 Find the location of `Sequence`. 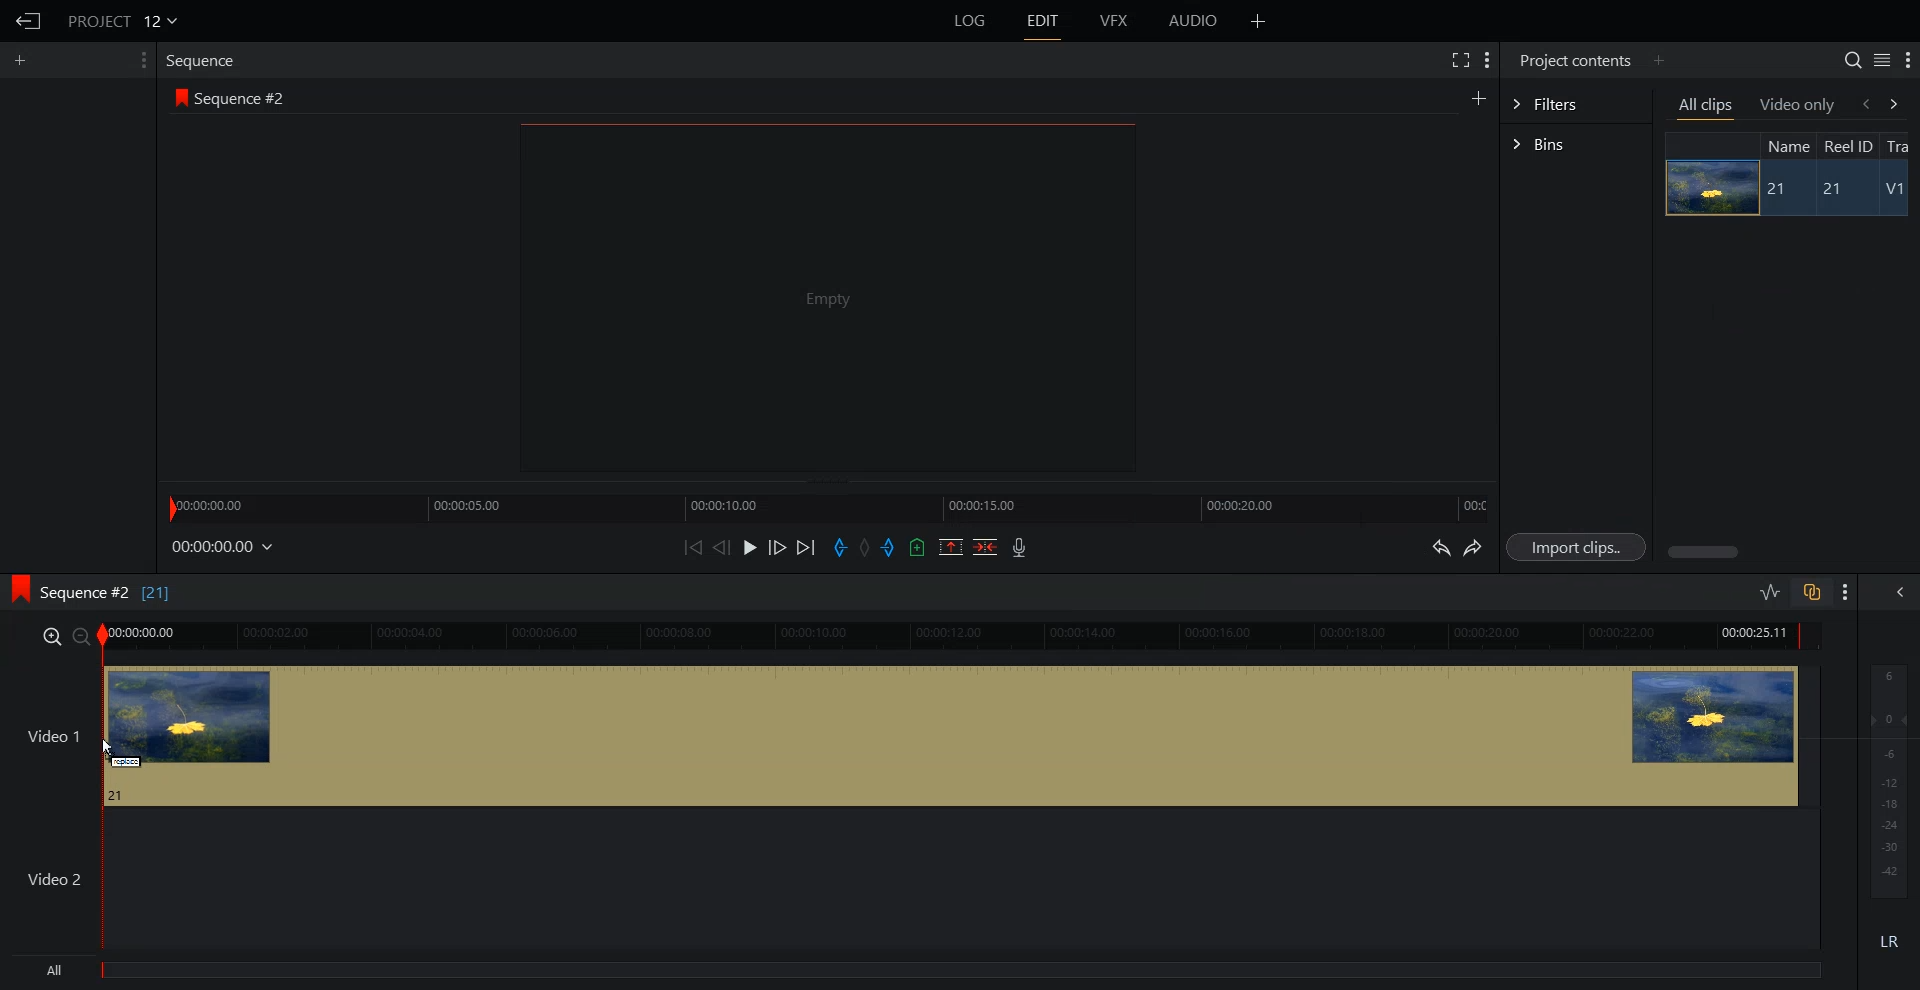

Sequence is located at coordinates (204, 62).